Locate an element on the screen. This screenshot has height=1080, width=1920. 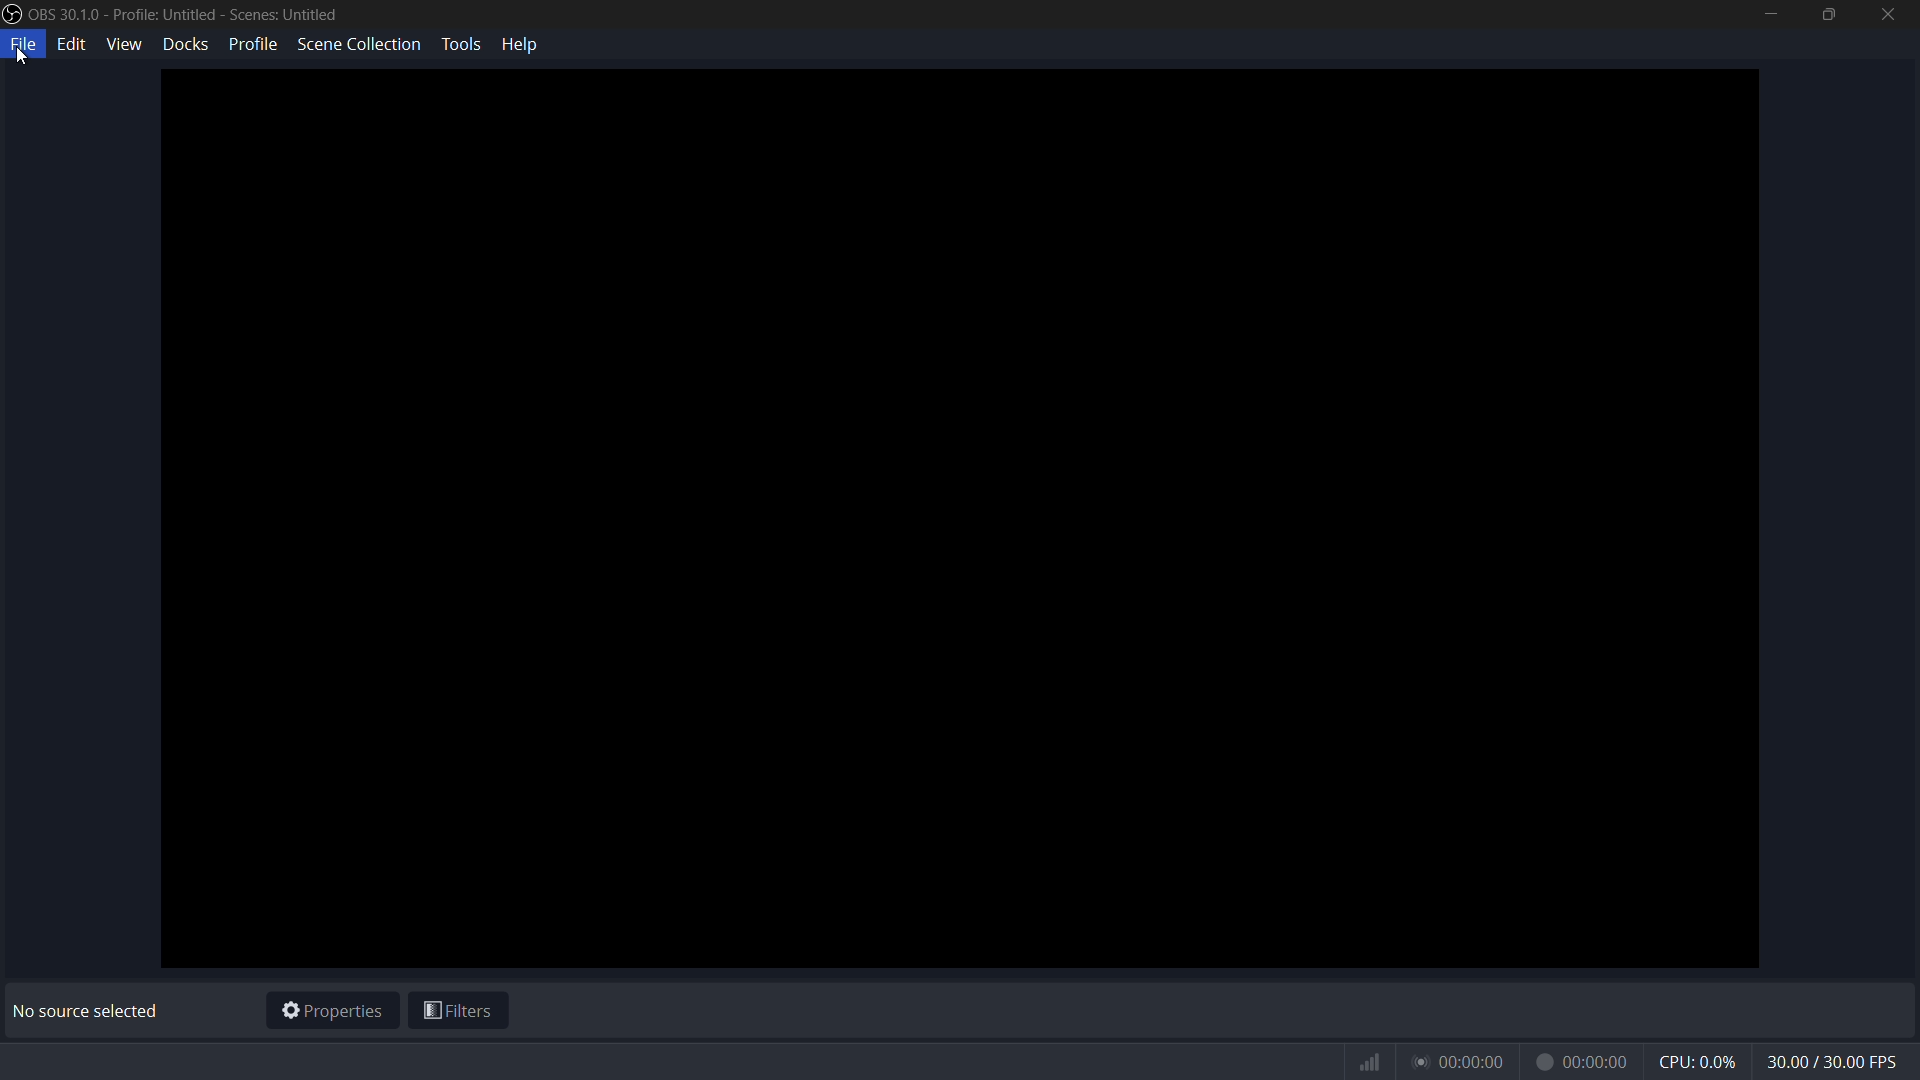
profile menu is located at coordinates (252, 44).